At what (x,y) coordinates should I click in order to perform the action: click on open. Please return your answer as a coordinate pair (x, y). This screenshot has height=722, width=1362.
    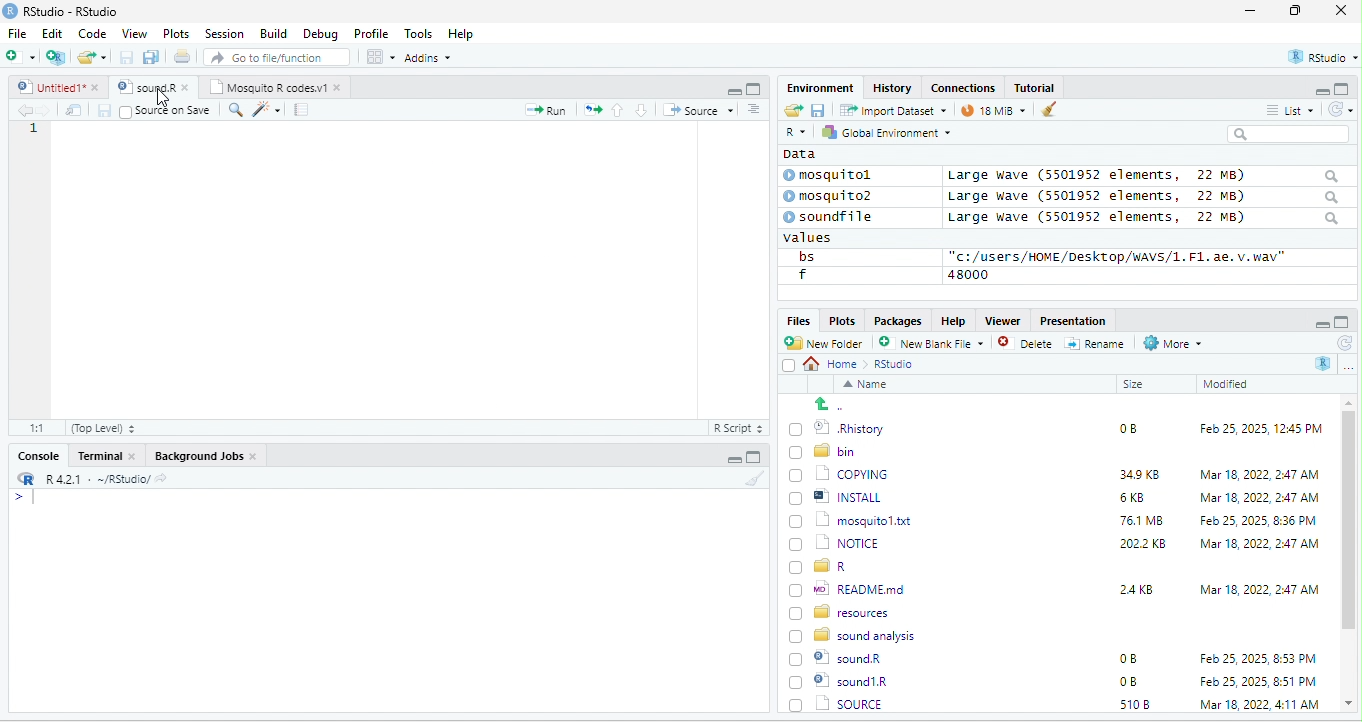
    Looking at the image, I should click on (593, 108).